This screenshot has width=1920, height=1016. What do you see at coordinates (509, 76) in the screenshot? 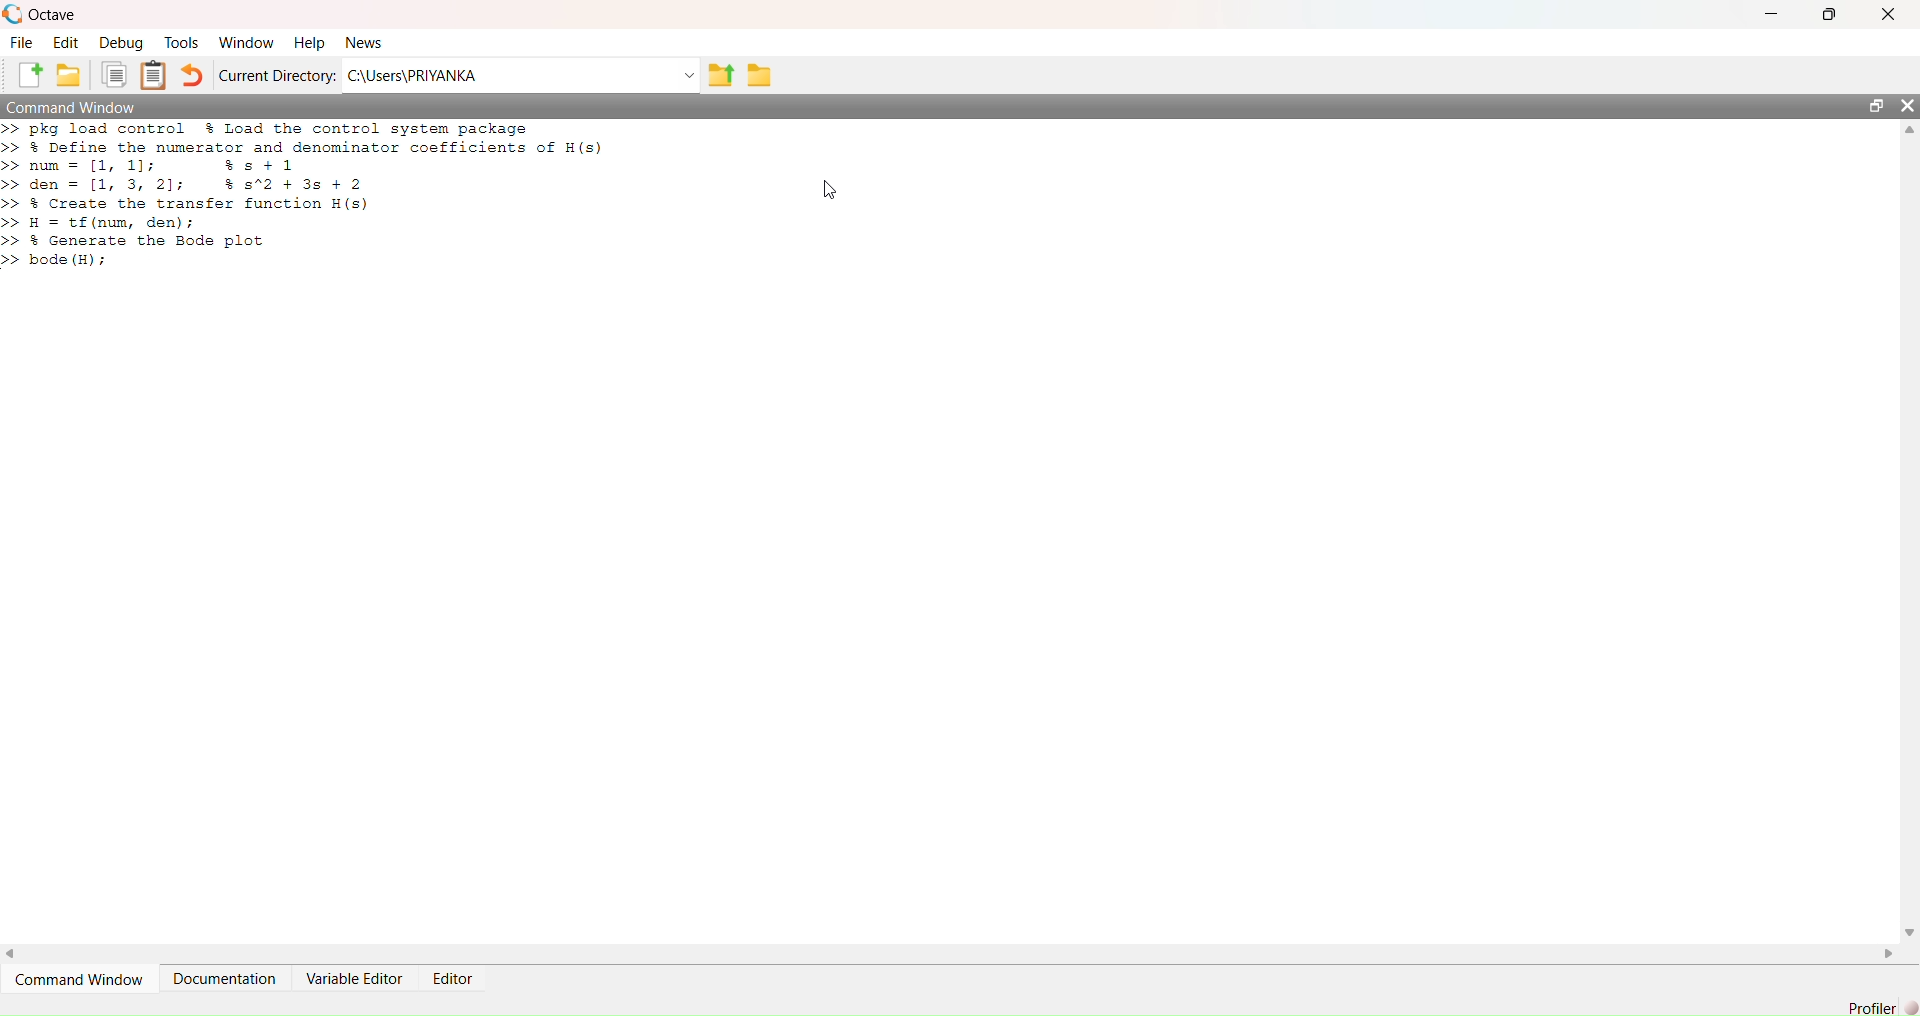
I see `C:\Users\PRIYANKA` at bounding box center [509, 76].